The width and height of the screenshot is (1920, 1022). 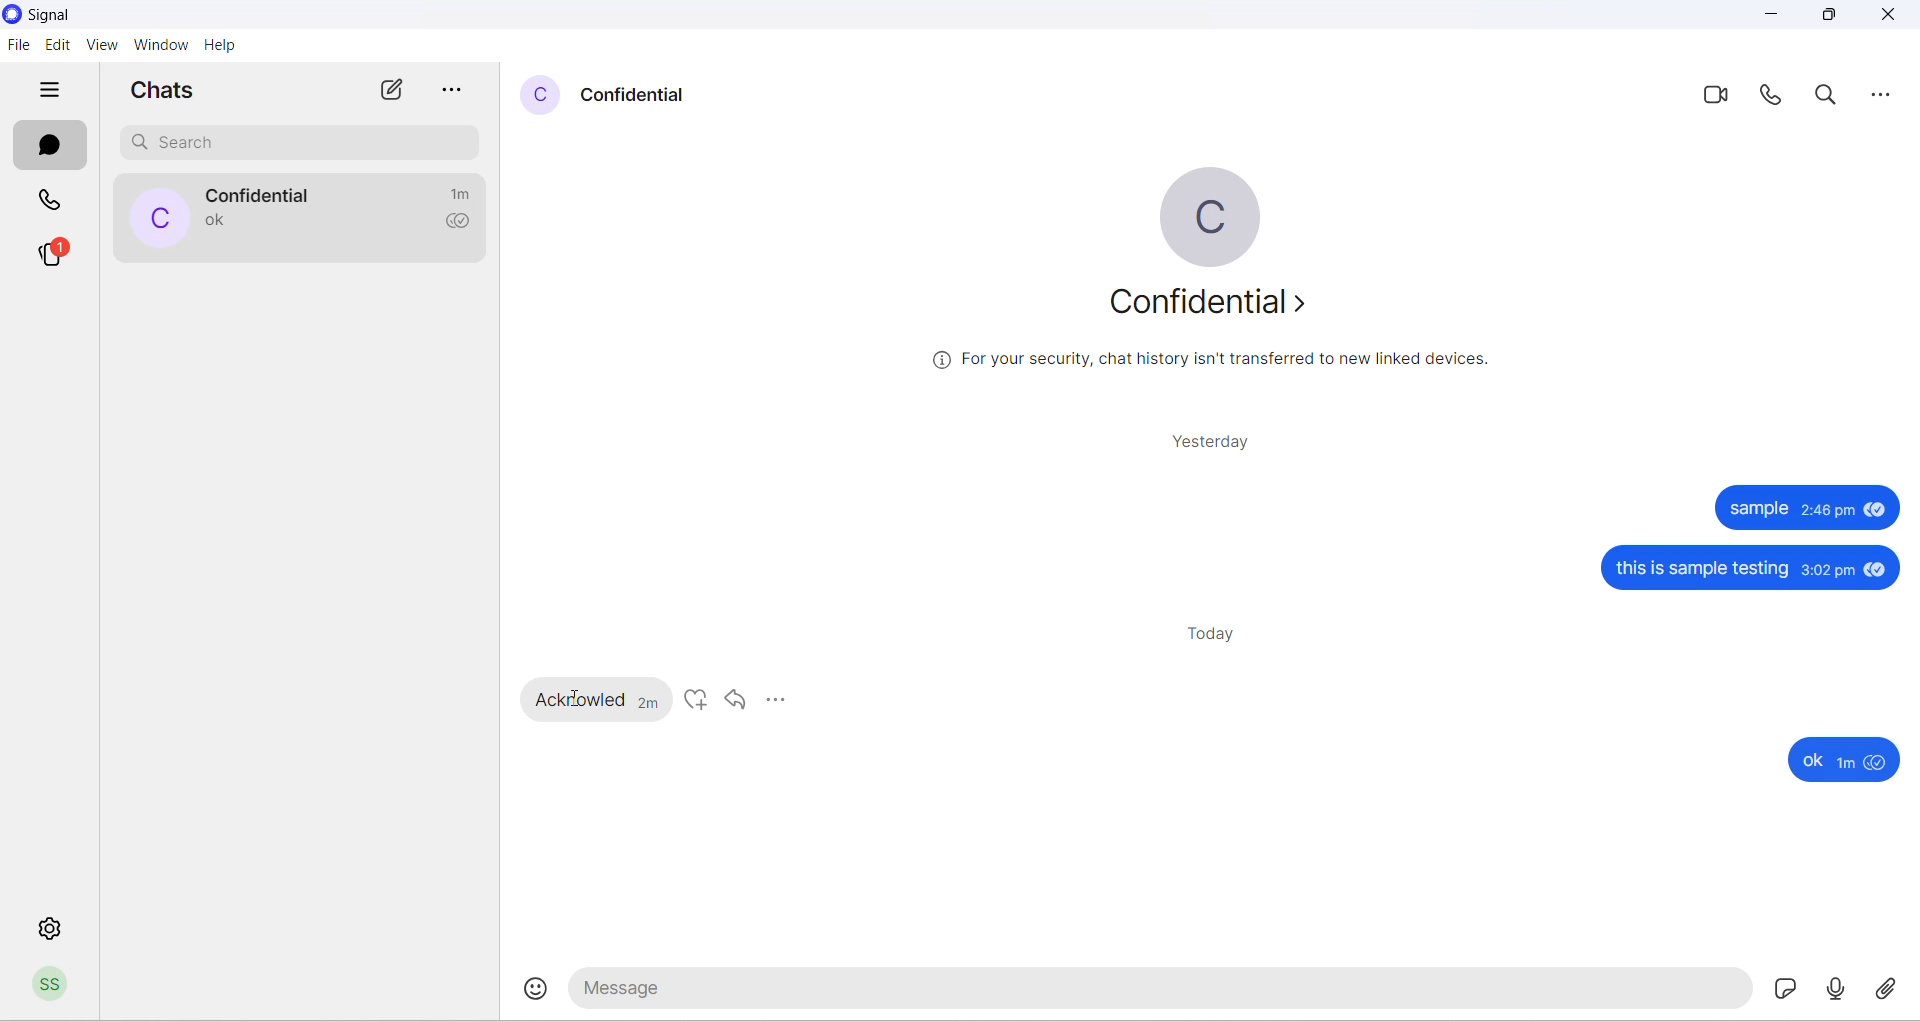 What do you see at coordinates (460, 193) in the screenshot?
I see `time passed since last message` at bounding box center [460, 193].